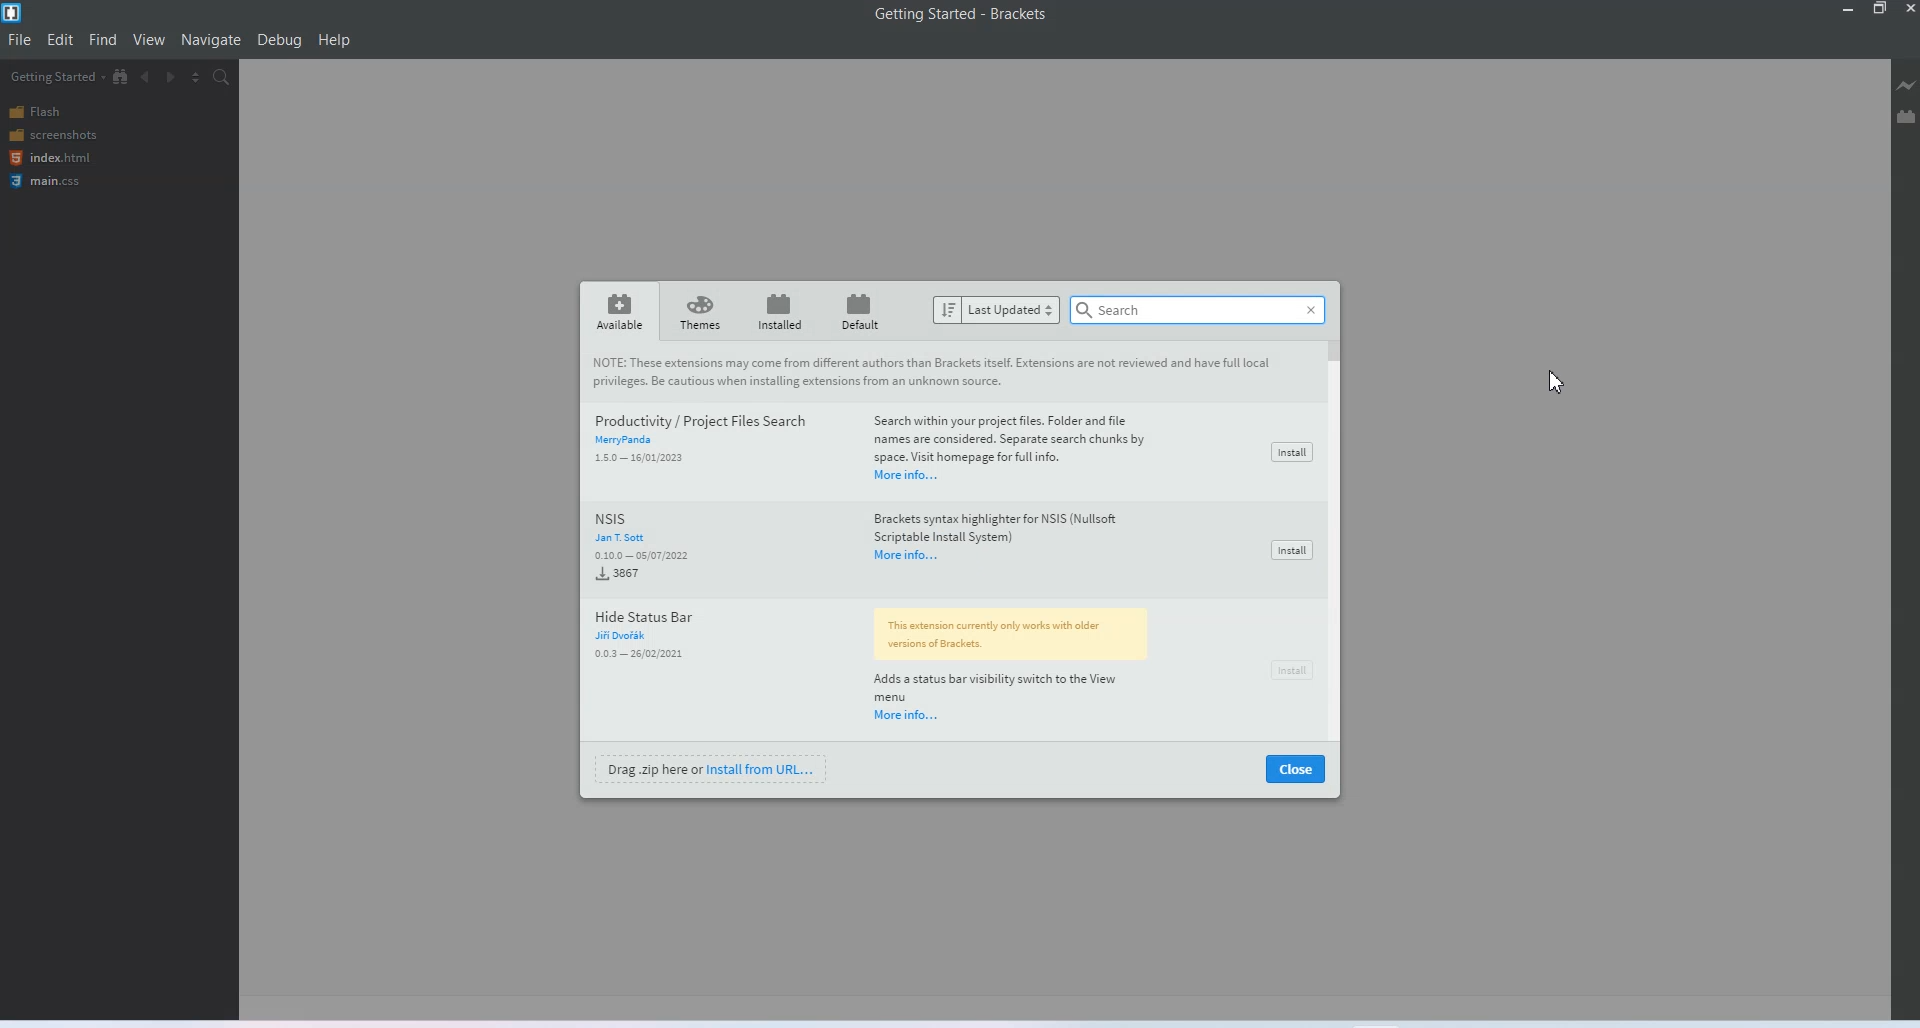 The height and width of the screenshot is (1028, 1920). What do you see at coordinates (778, 311) in the screenshot?
I see `installed` at bounding box center [778, 311].